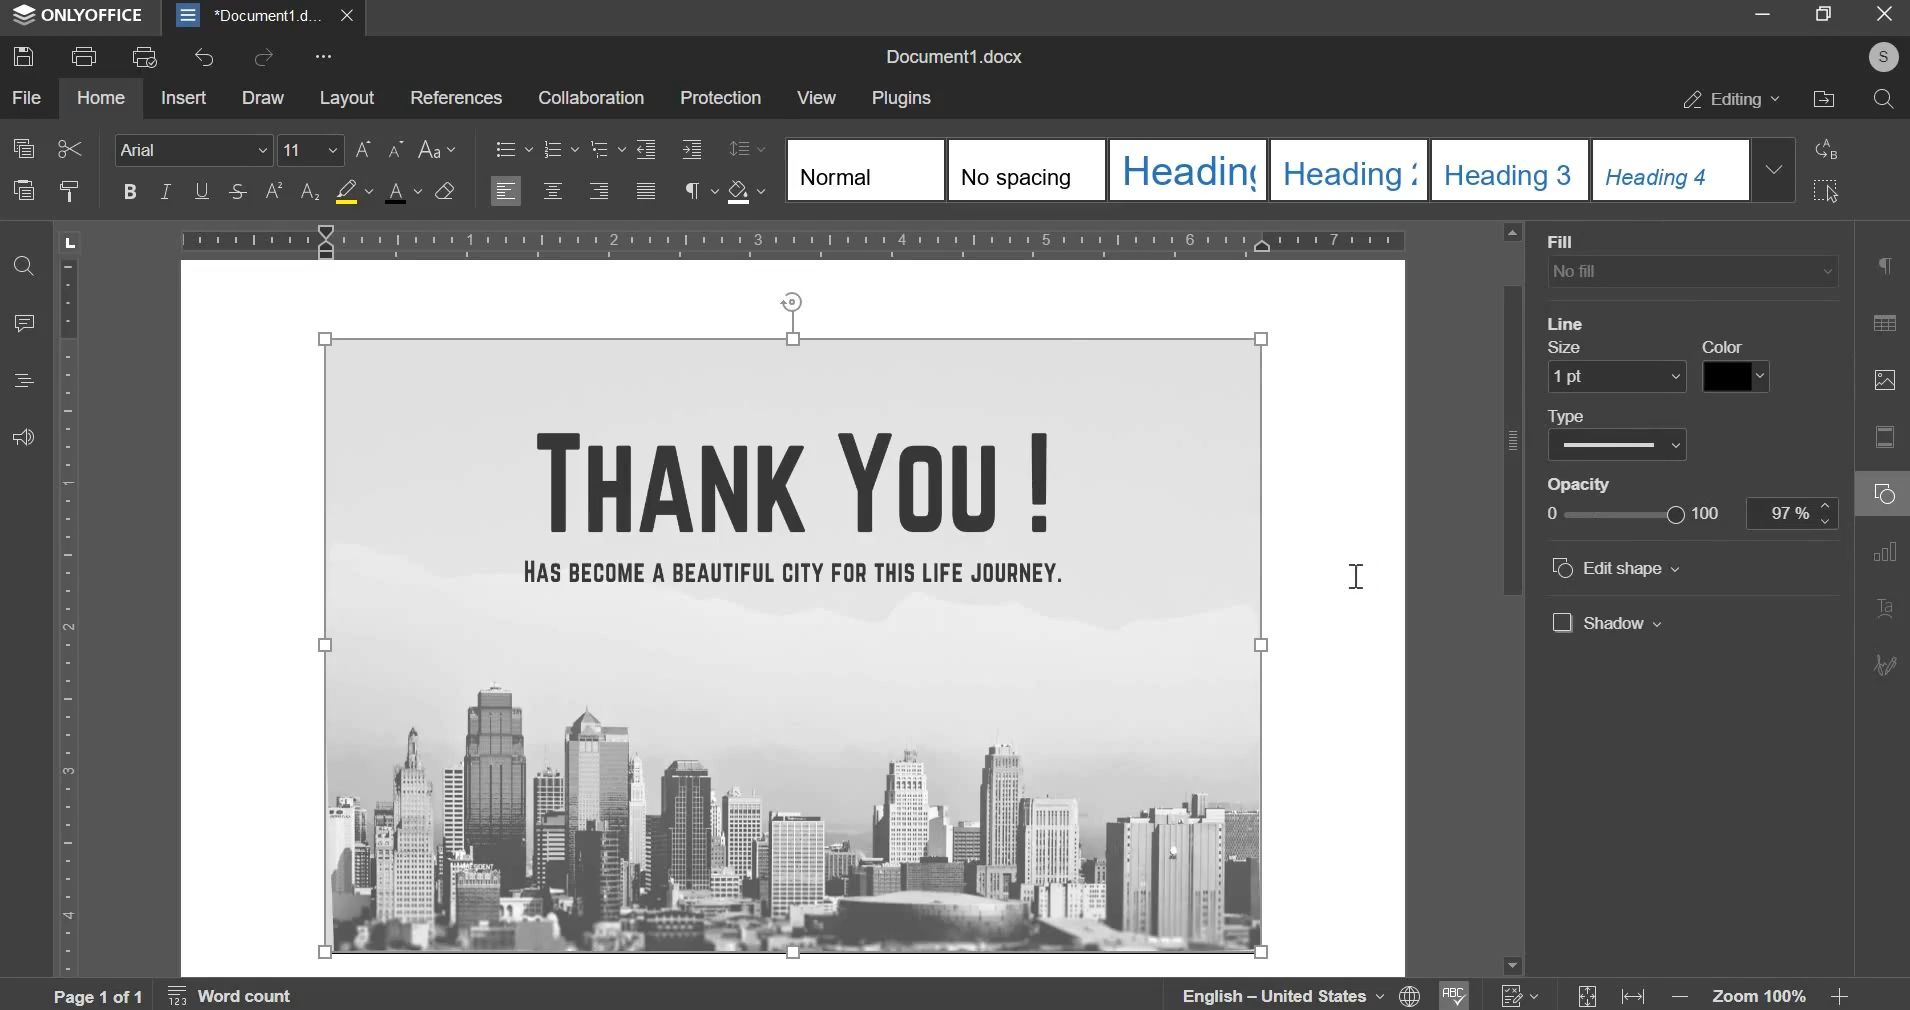 This screenshot has width=1910, height=1010. Describe the element at coordinates (1510, 595) in the screenshot. I see `scrollbar` at that location.